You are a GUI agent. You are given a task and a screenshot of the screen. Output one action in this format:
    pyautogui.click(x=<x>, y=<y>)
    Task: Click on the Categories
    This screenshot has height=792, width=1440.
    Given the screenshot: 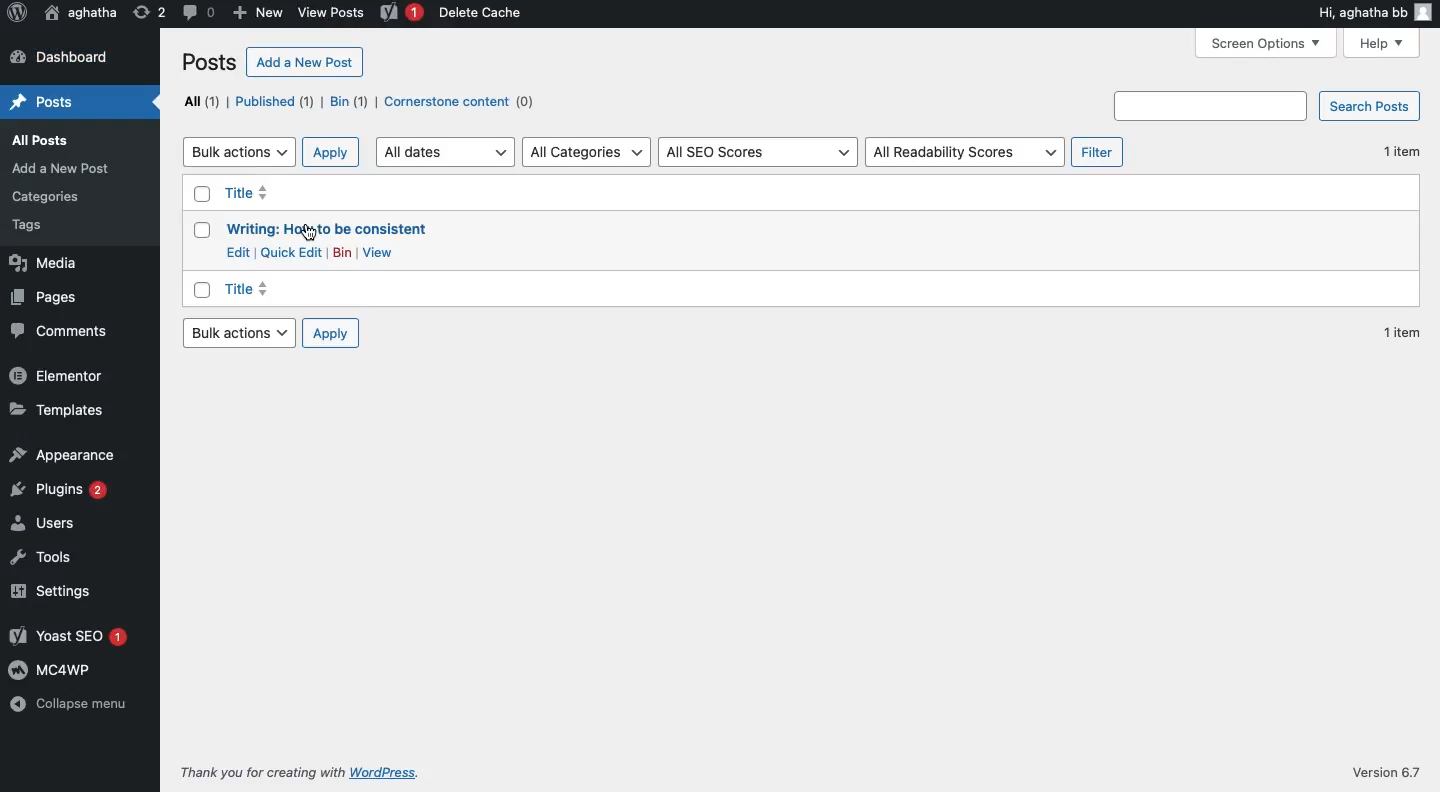 What is the action you would take?
    pyautogui.click(x=48, y=193)
    